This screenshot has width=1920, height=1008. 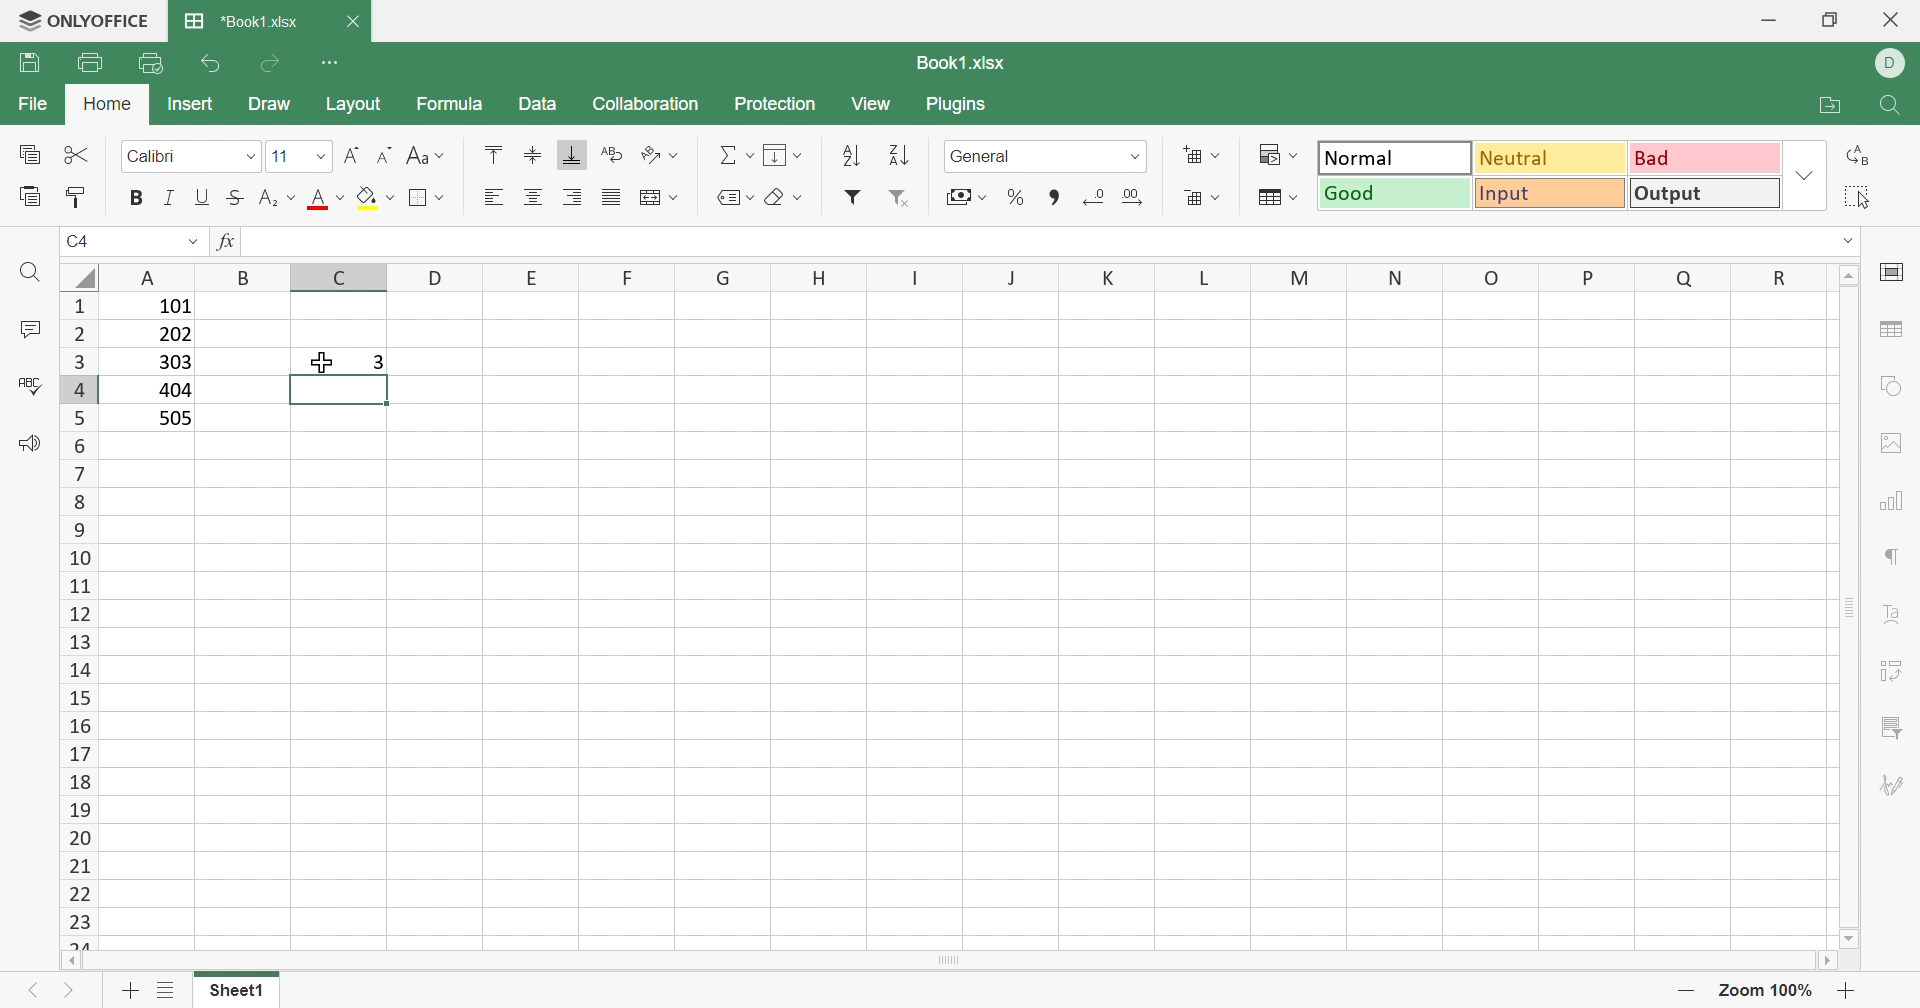 What do you see at coordinates (382, 153) in the screenshot?
I see `Decrement font size` at bounding box center [382, 153].